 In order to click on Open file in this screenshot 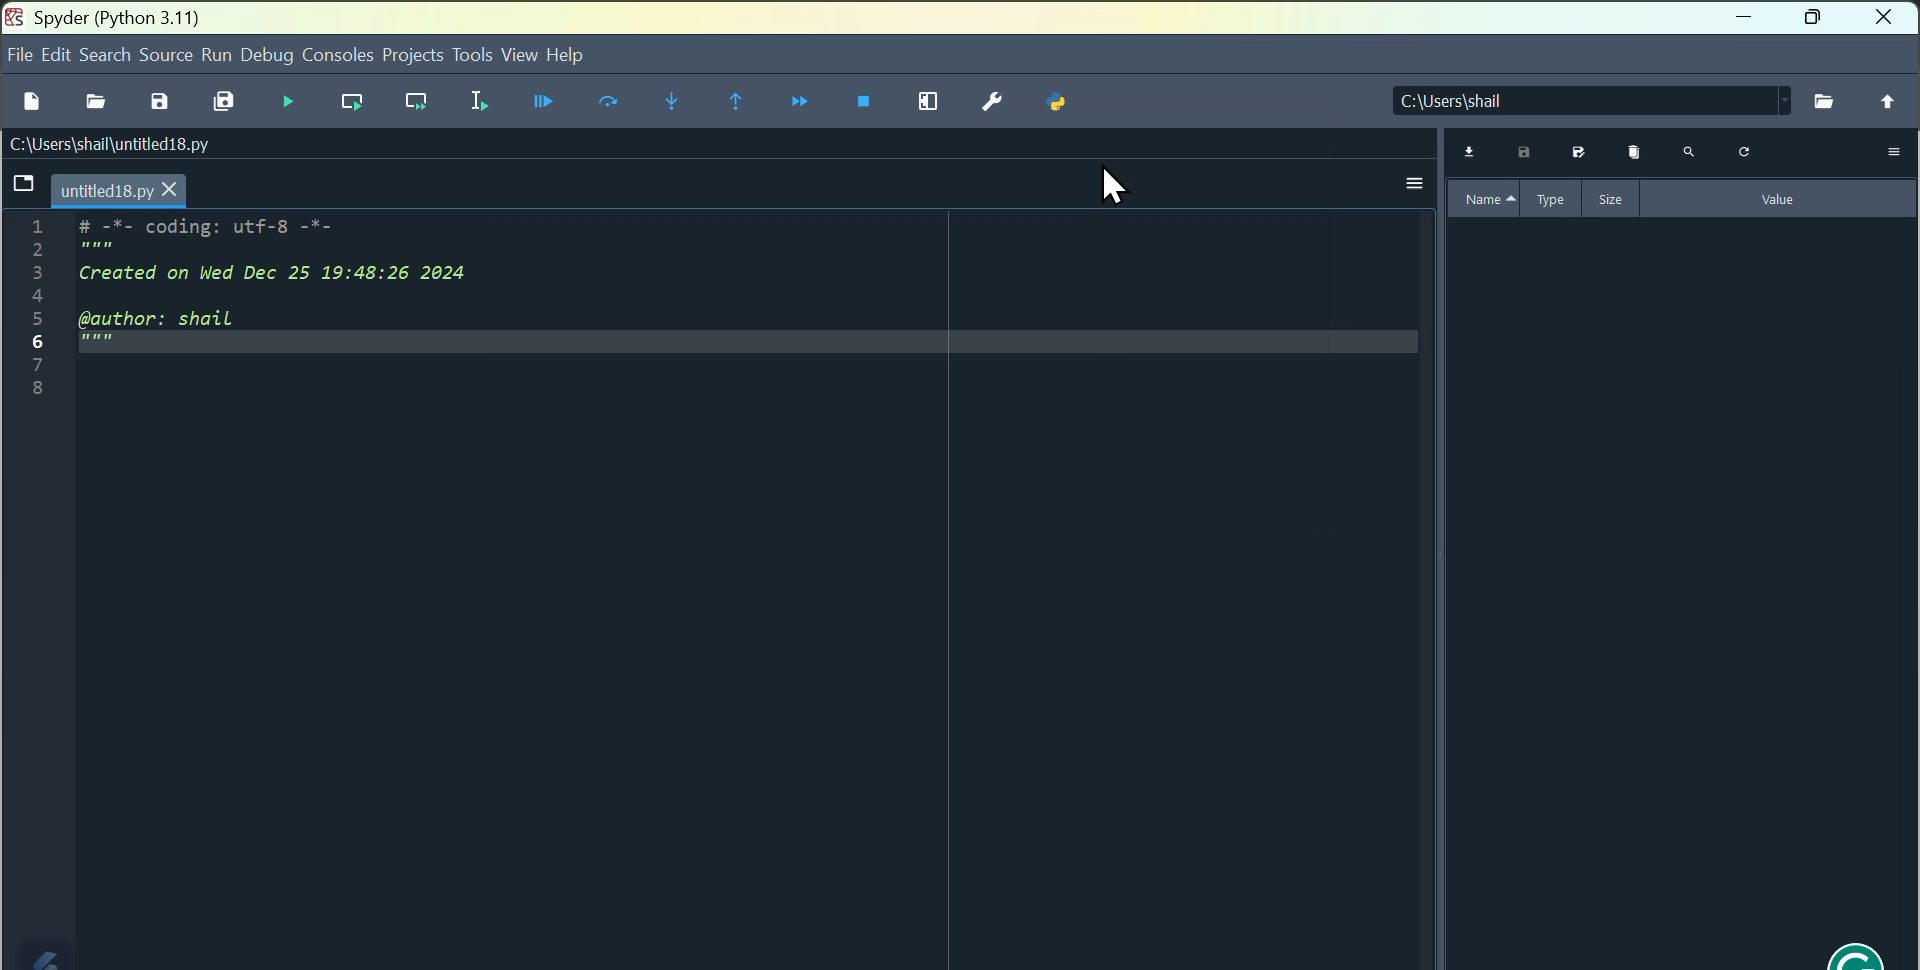, I will do `click(93, 100)`.